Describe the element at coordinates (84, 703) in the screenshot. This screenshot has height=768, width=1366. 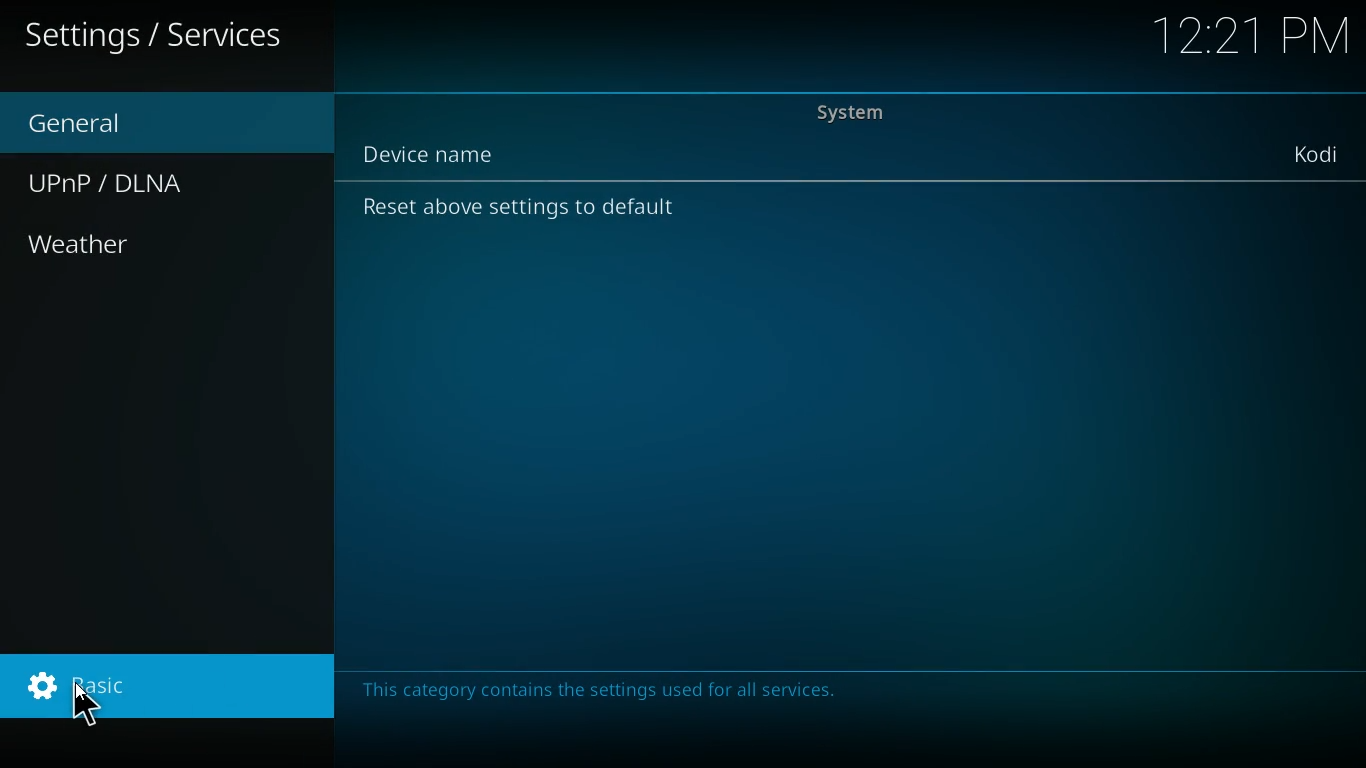
I see `cursor` at that location.